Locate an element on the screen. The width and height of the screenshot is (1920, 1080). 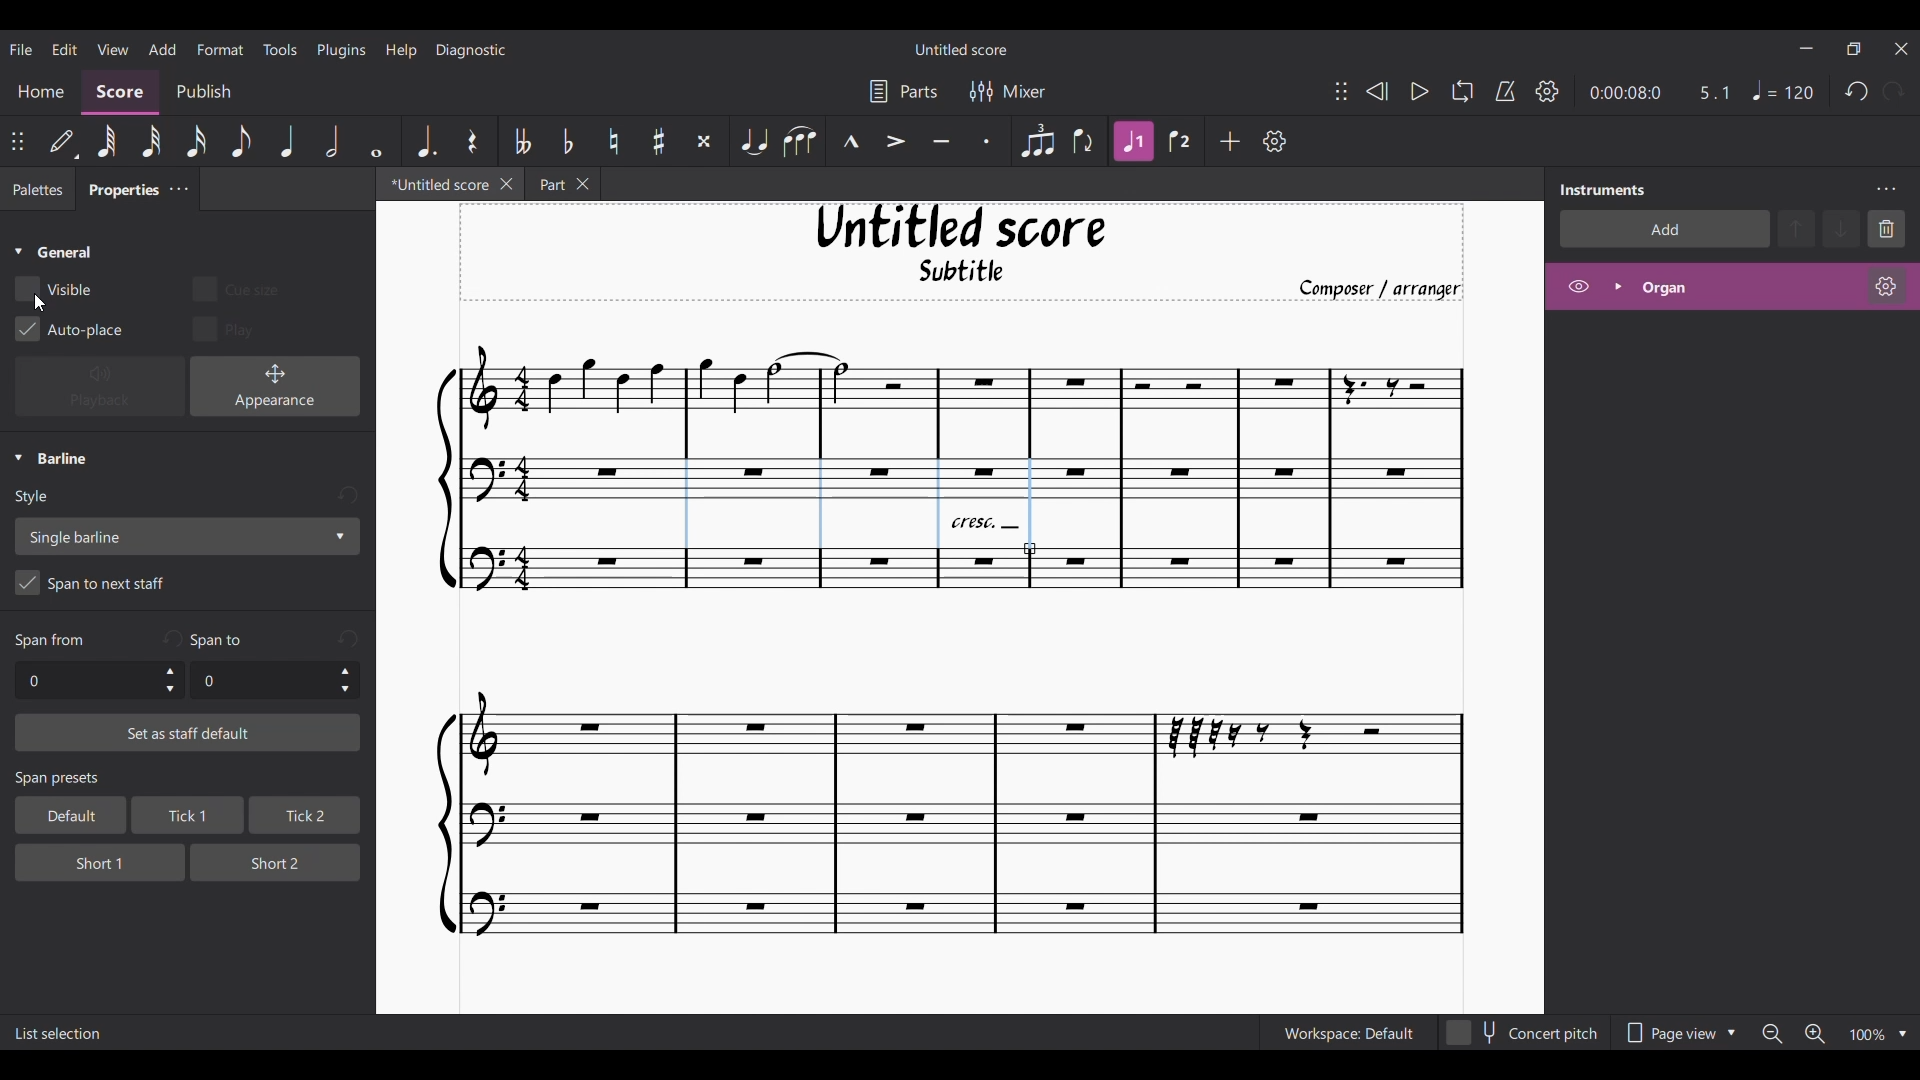
Format menu is located at coordinates (221, 48).